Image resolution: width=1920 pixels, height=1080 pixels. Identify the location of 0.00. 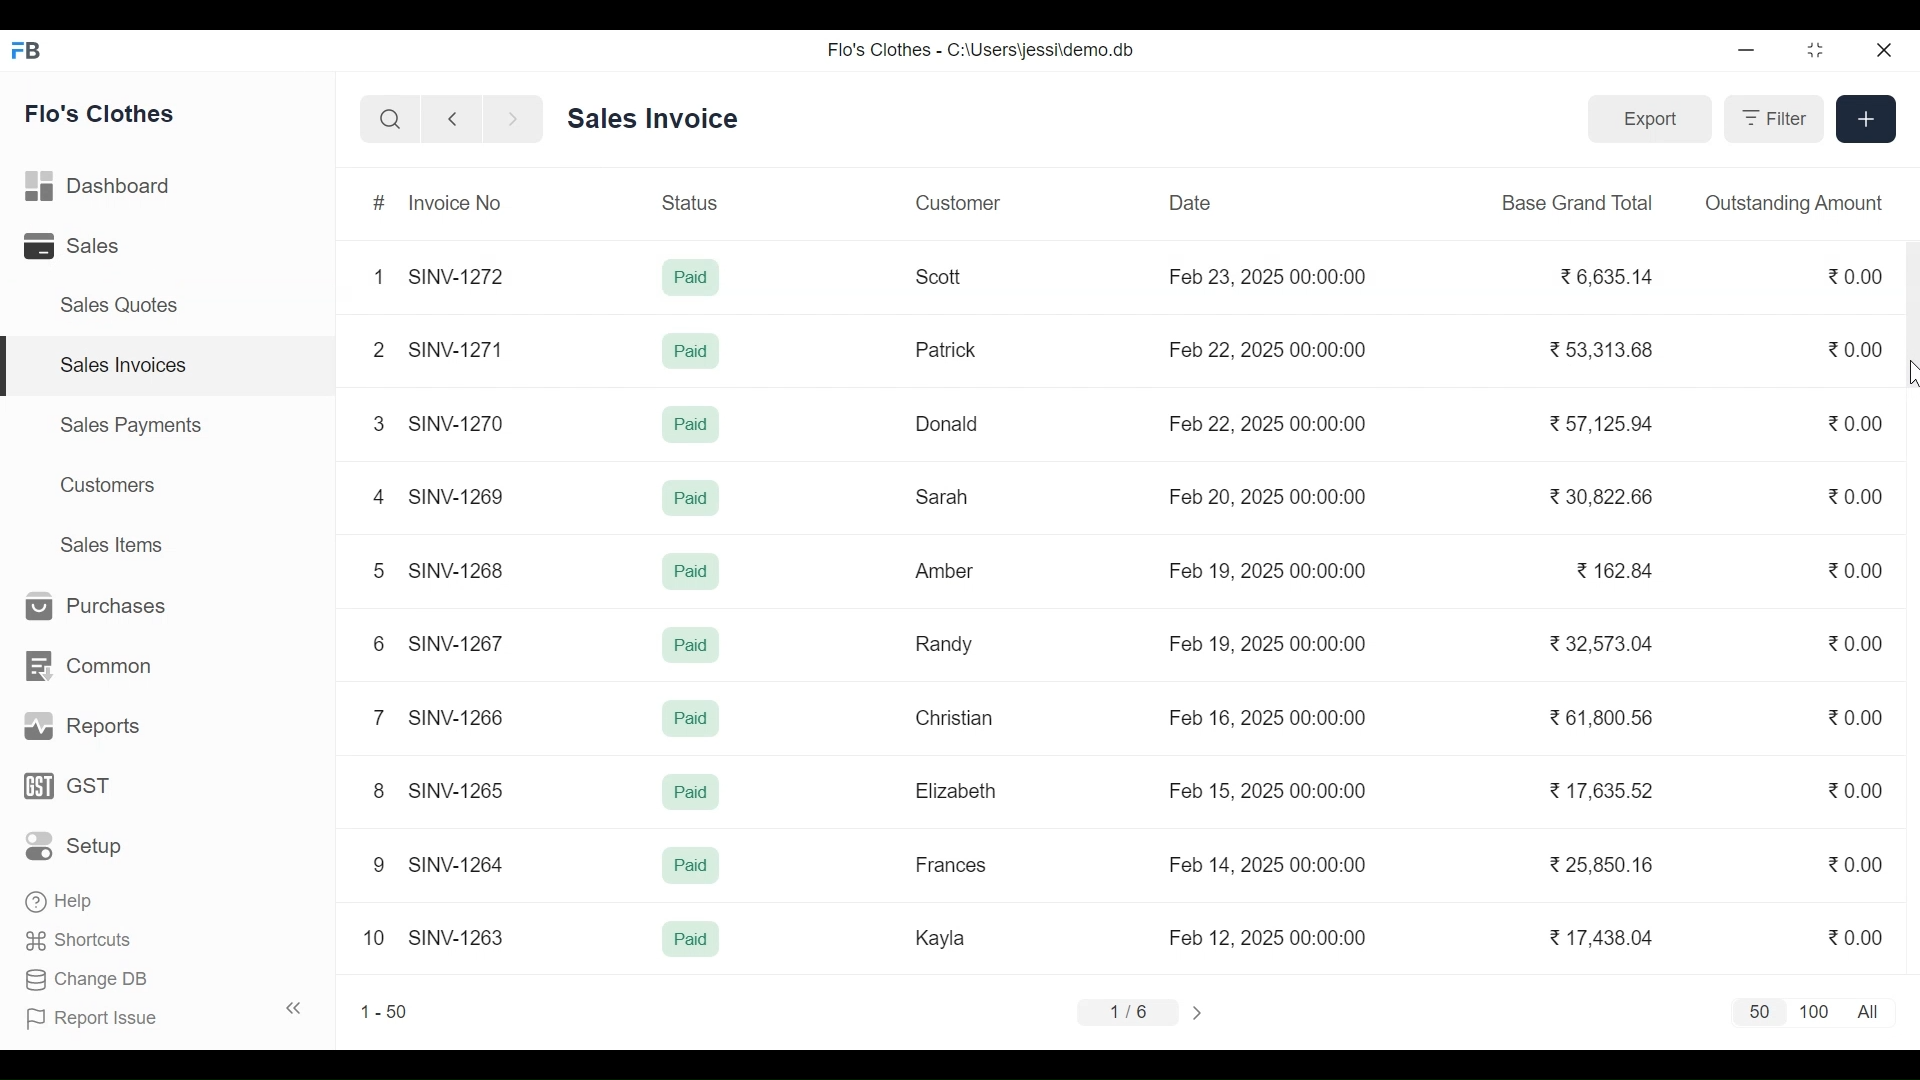
(1857, 643).